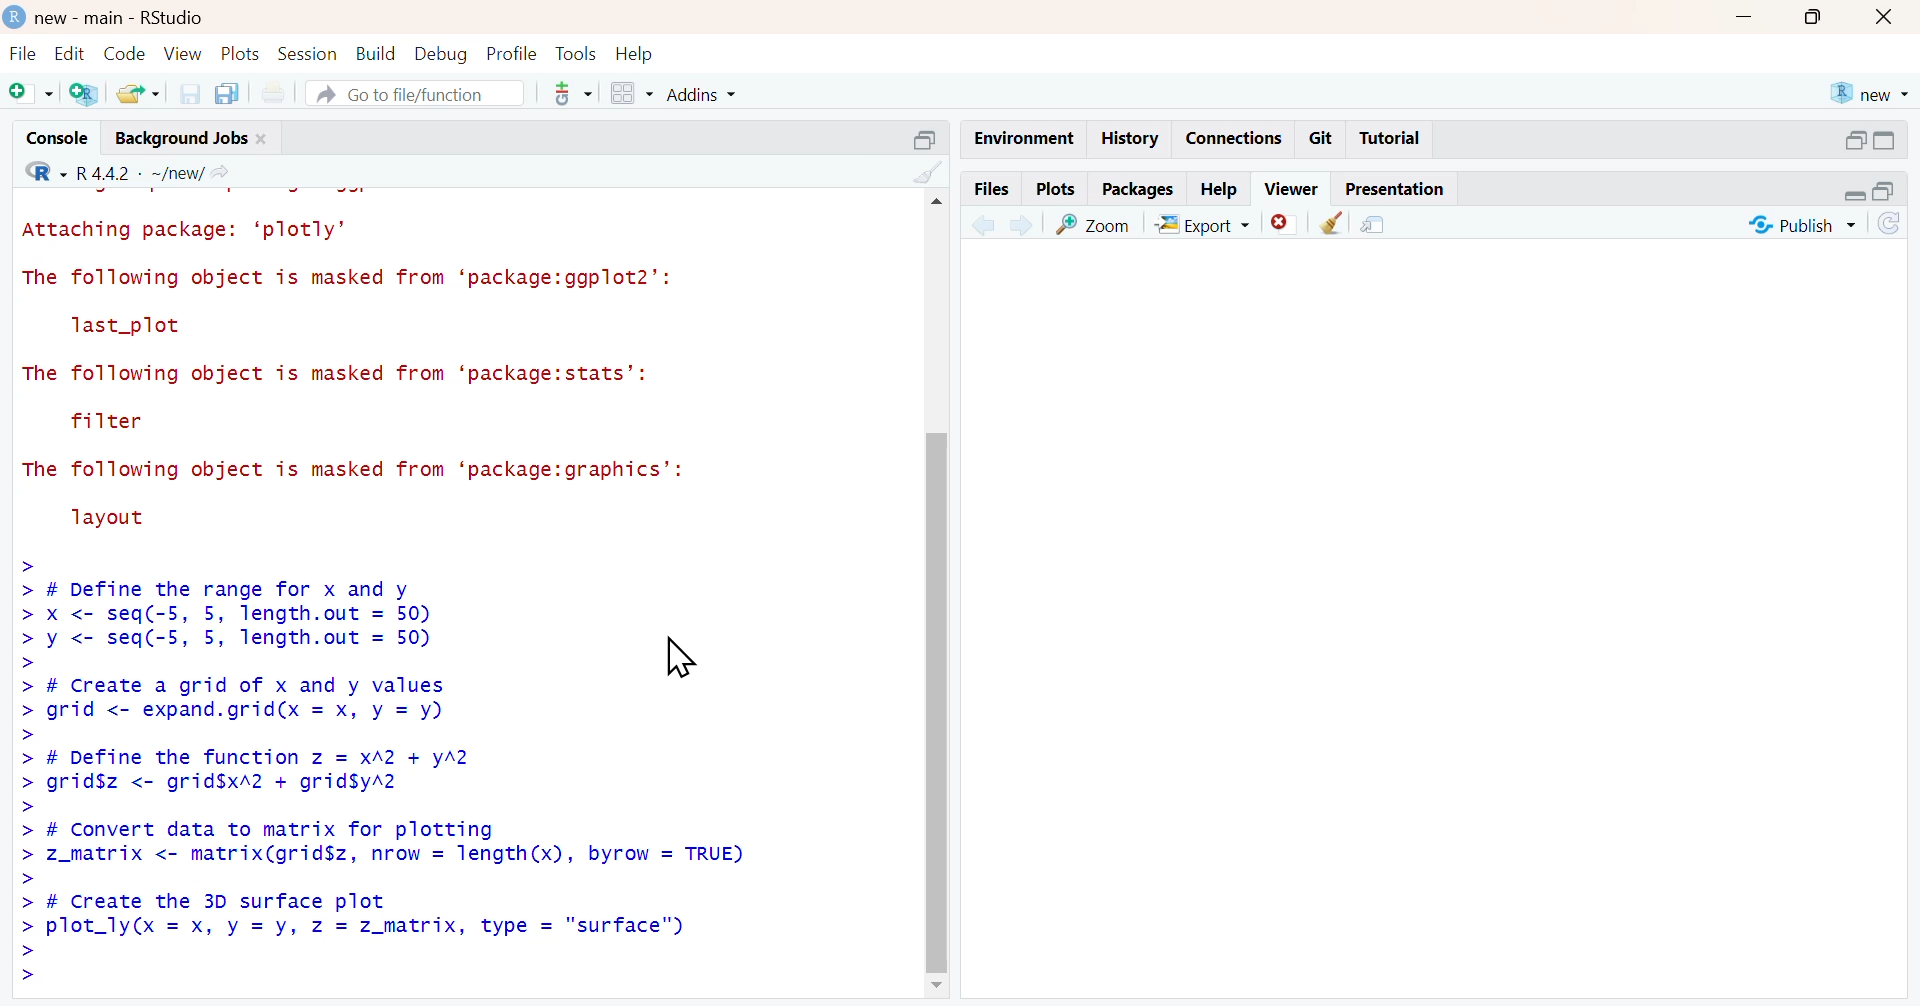  I want to click on edit, so click(65, 53).